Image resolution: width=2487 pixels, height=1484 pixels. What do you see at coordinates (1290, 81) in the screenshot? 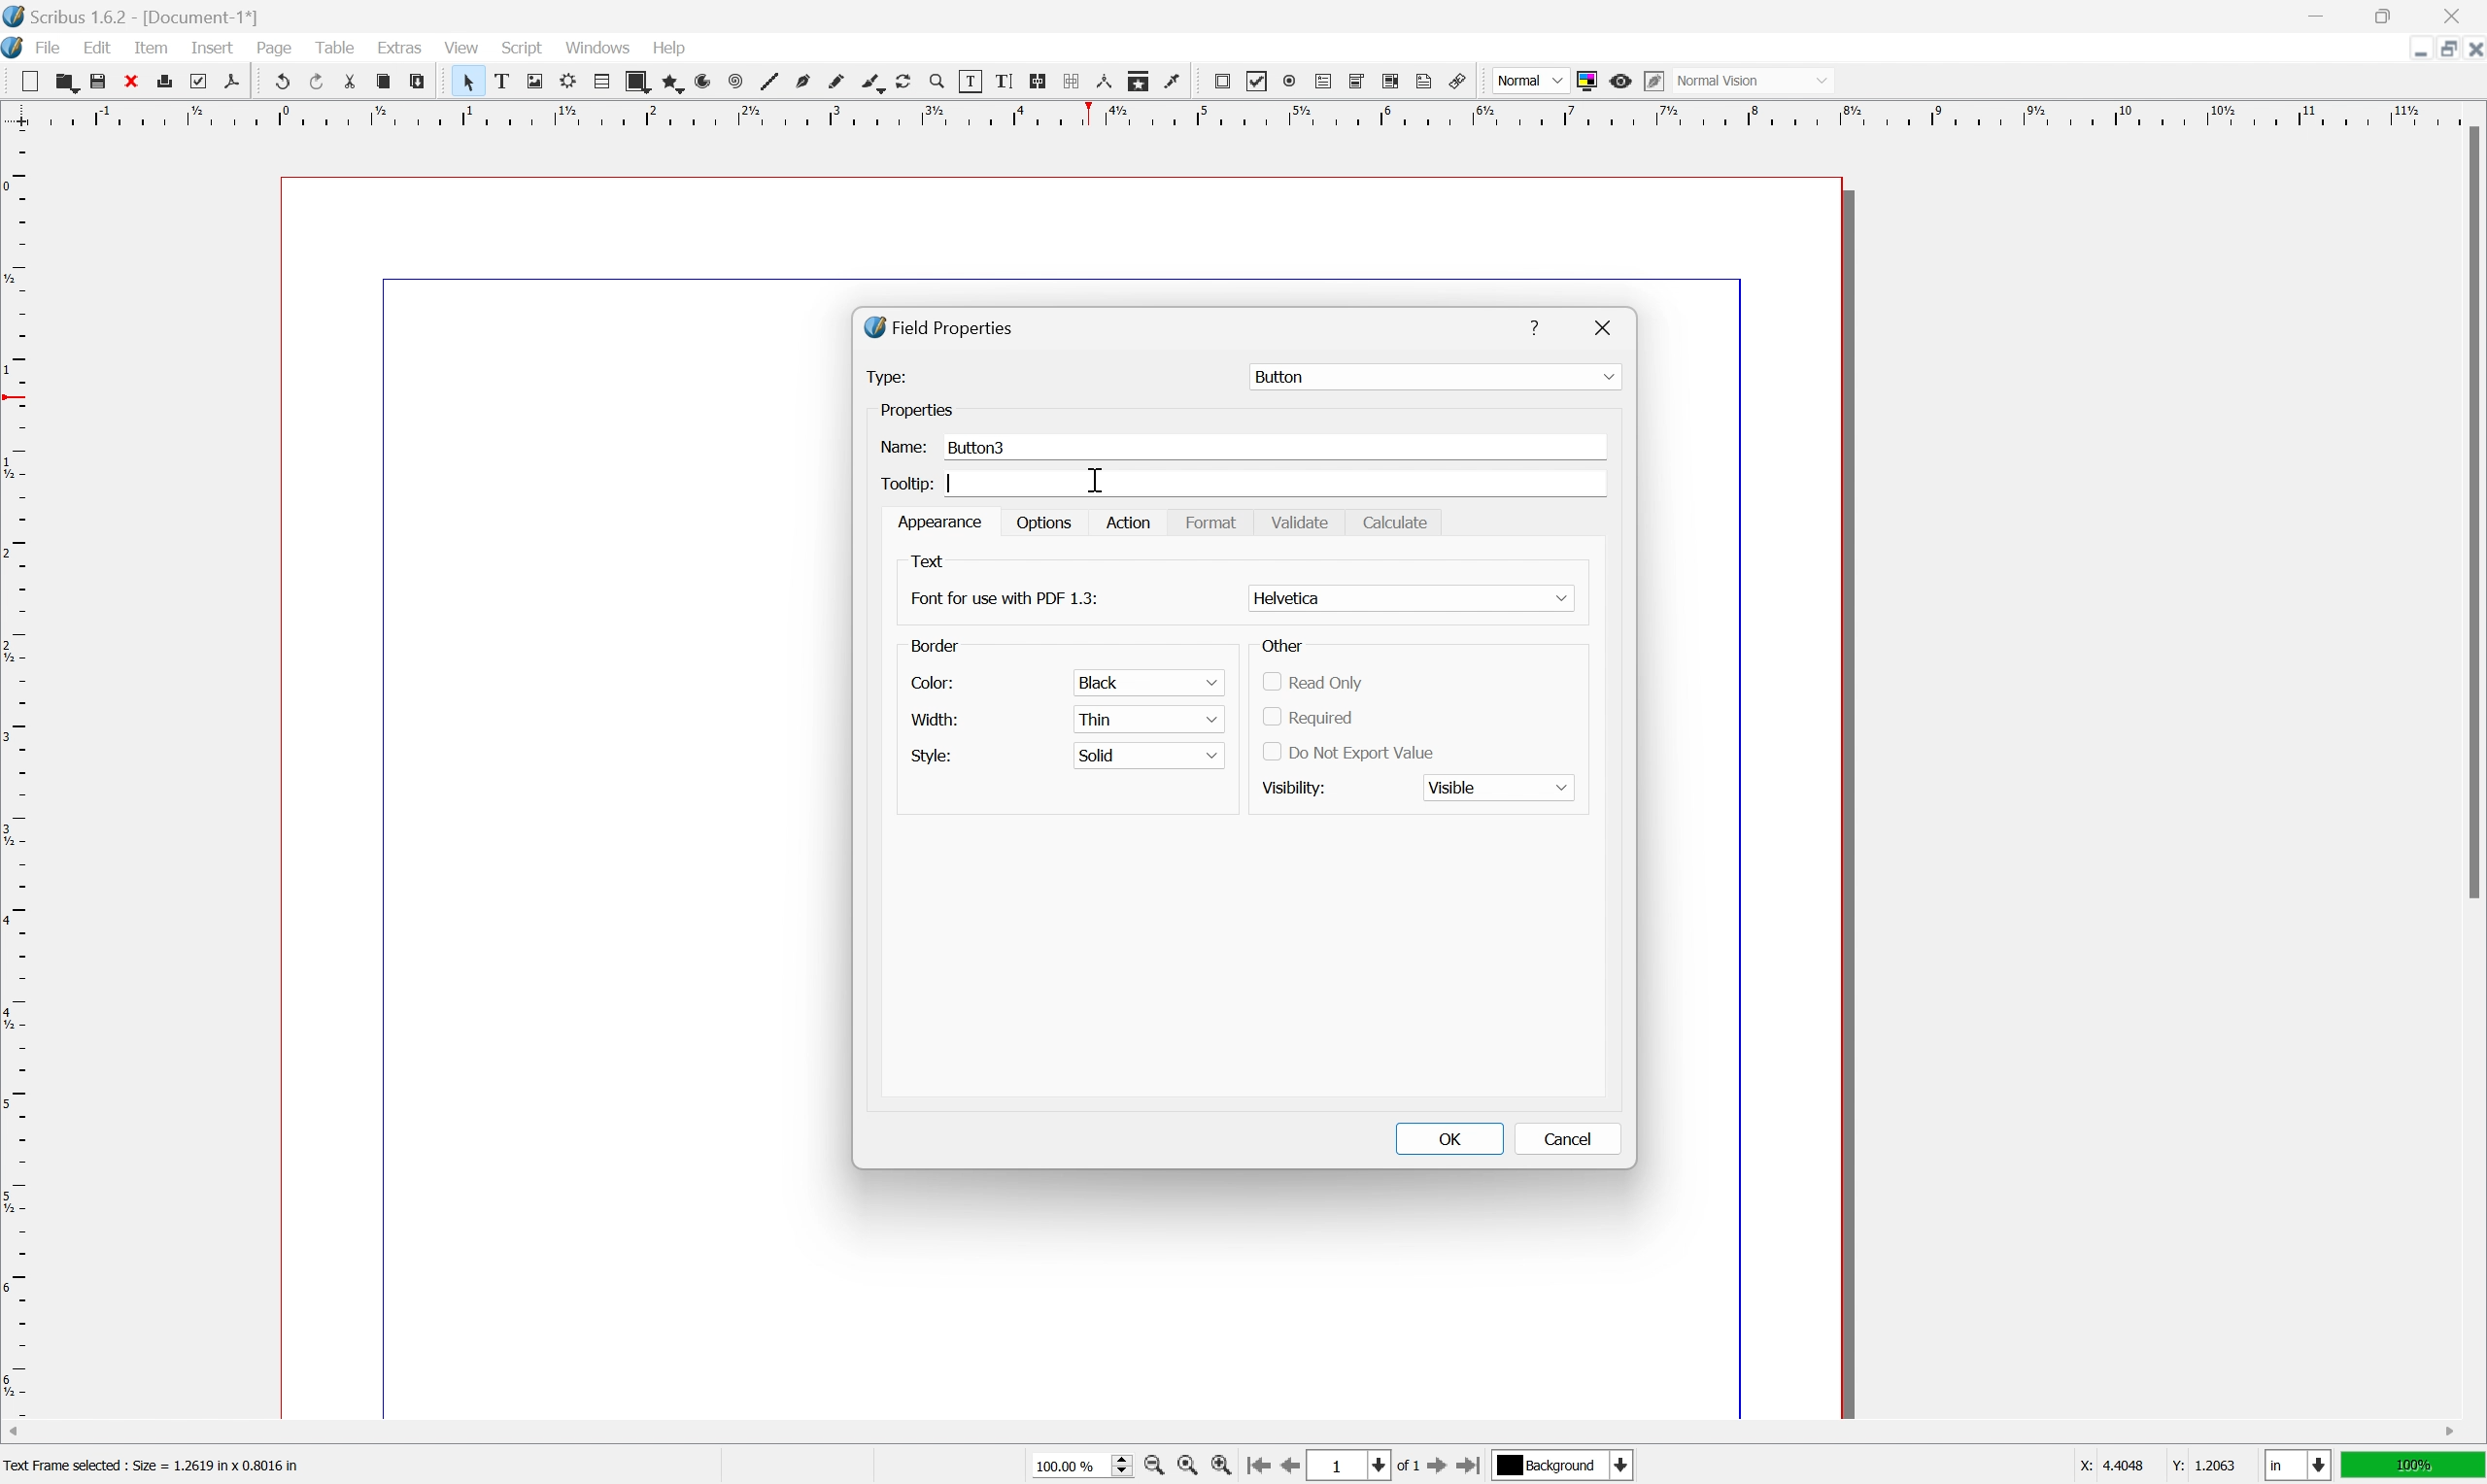
I see `pdf radio button` at bounding box center [1290, 81].